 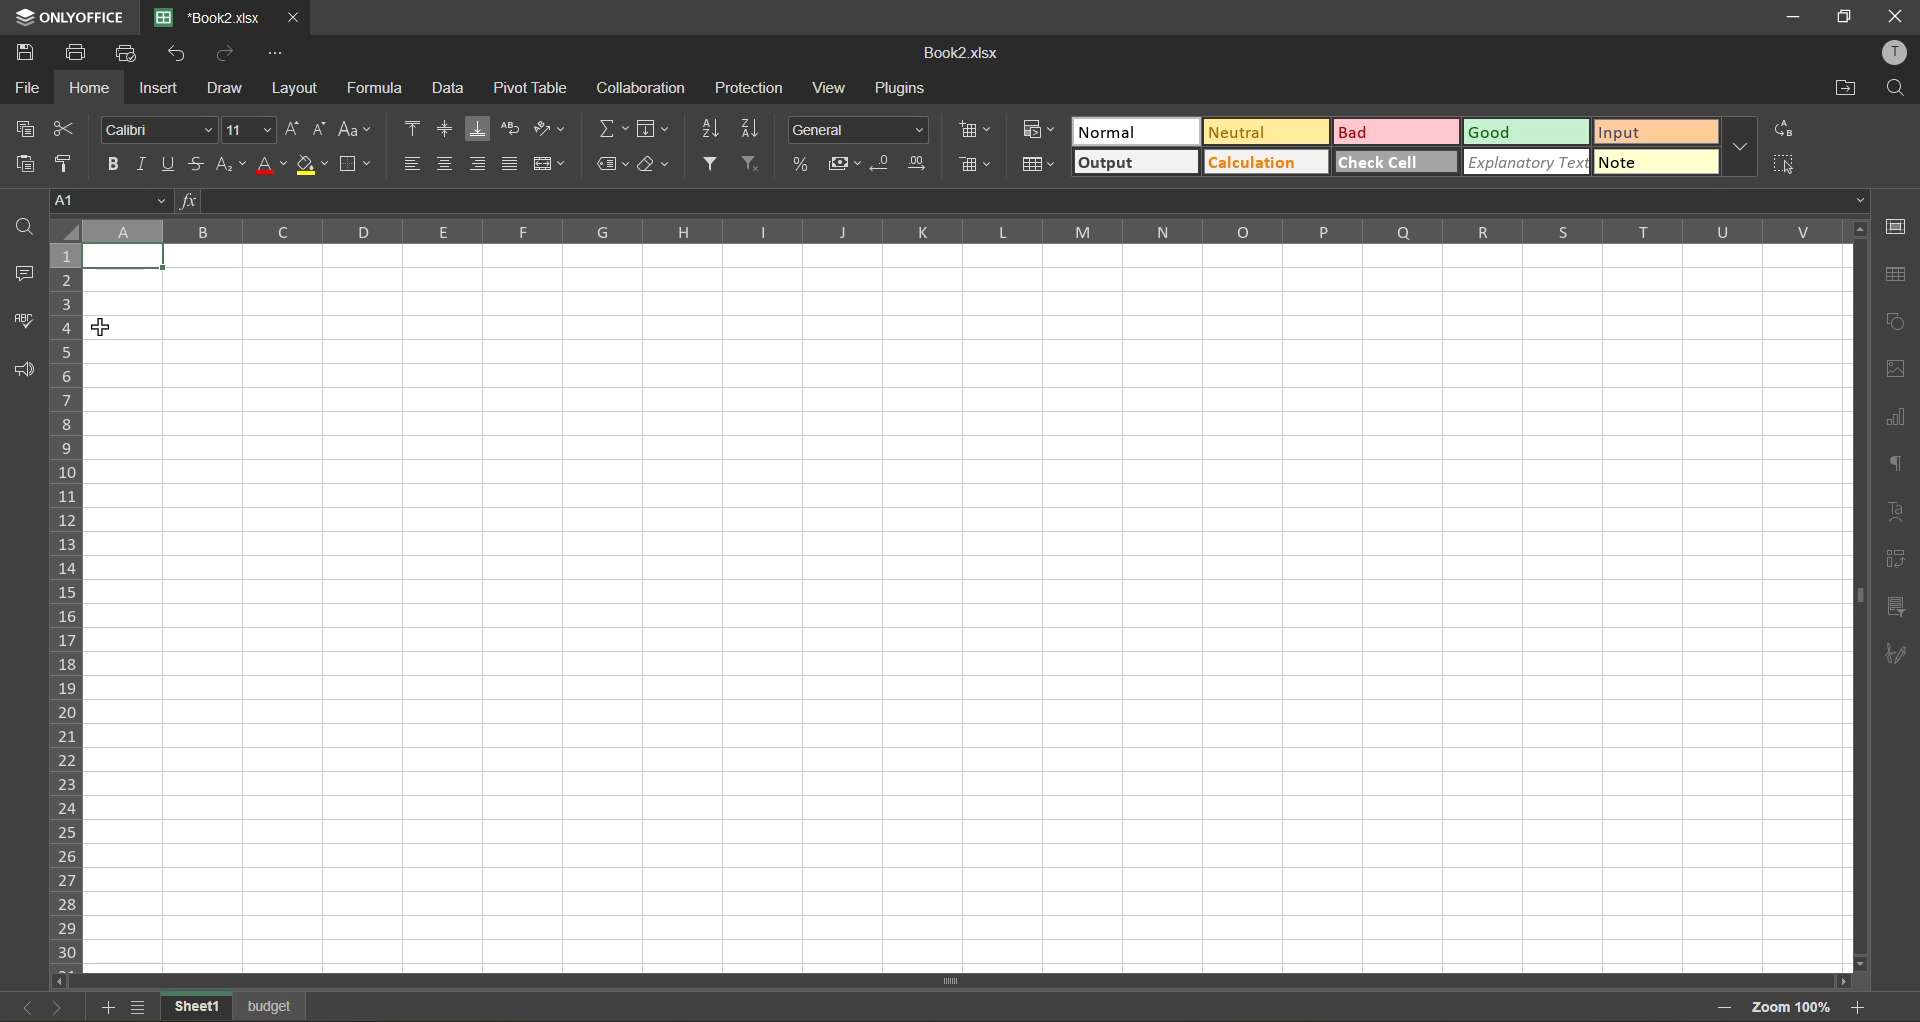 What do you see at coordinates (1786, 166) in the screenshot?
I see `select all` at bounding box center [1786, 166].